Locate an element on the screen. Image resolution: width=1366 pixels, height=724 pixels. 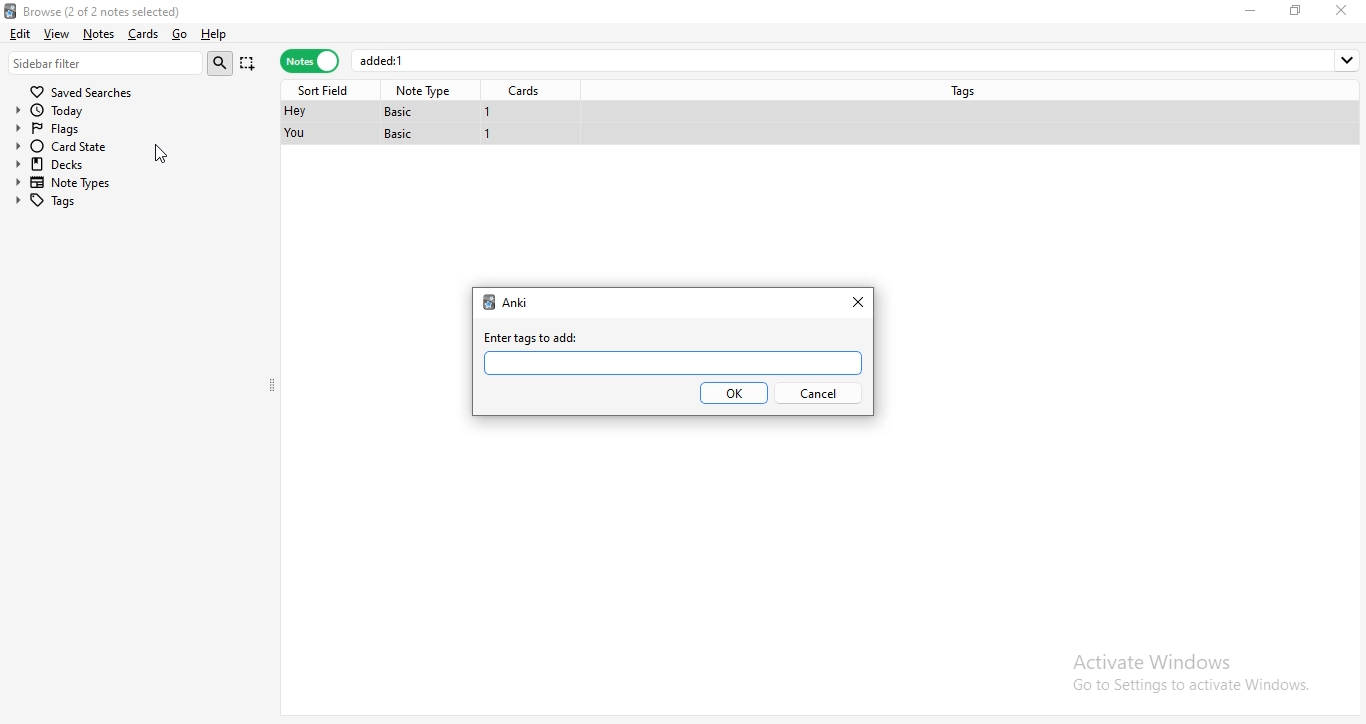
view is located at coordinates (58, 33).